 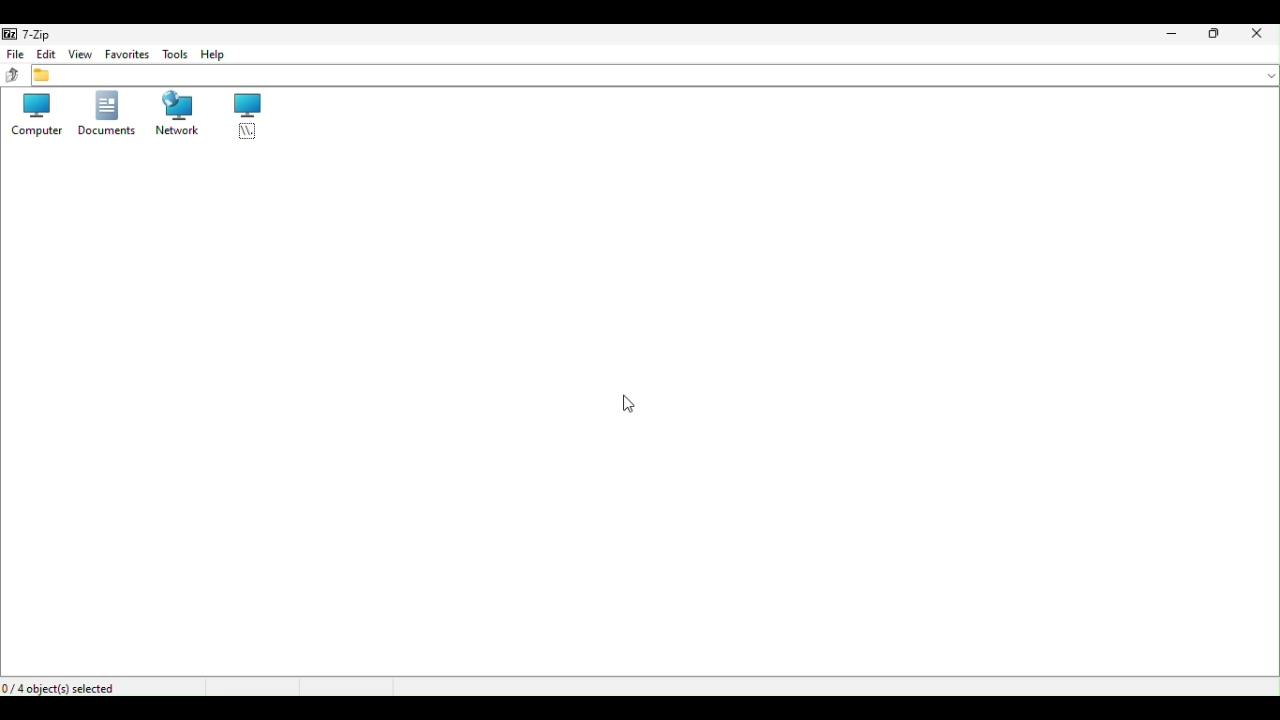 What do you see at coordinates (128, 52) in the screenshot?
I see `Favourite` at bounding box center [128, 52].